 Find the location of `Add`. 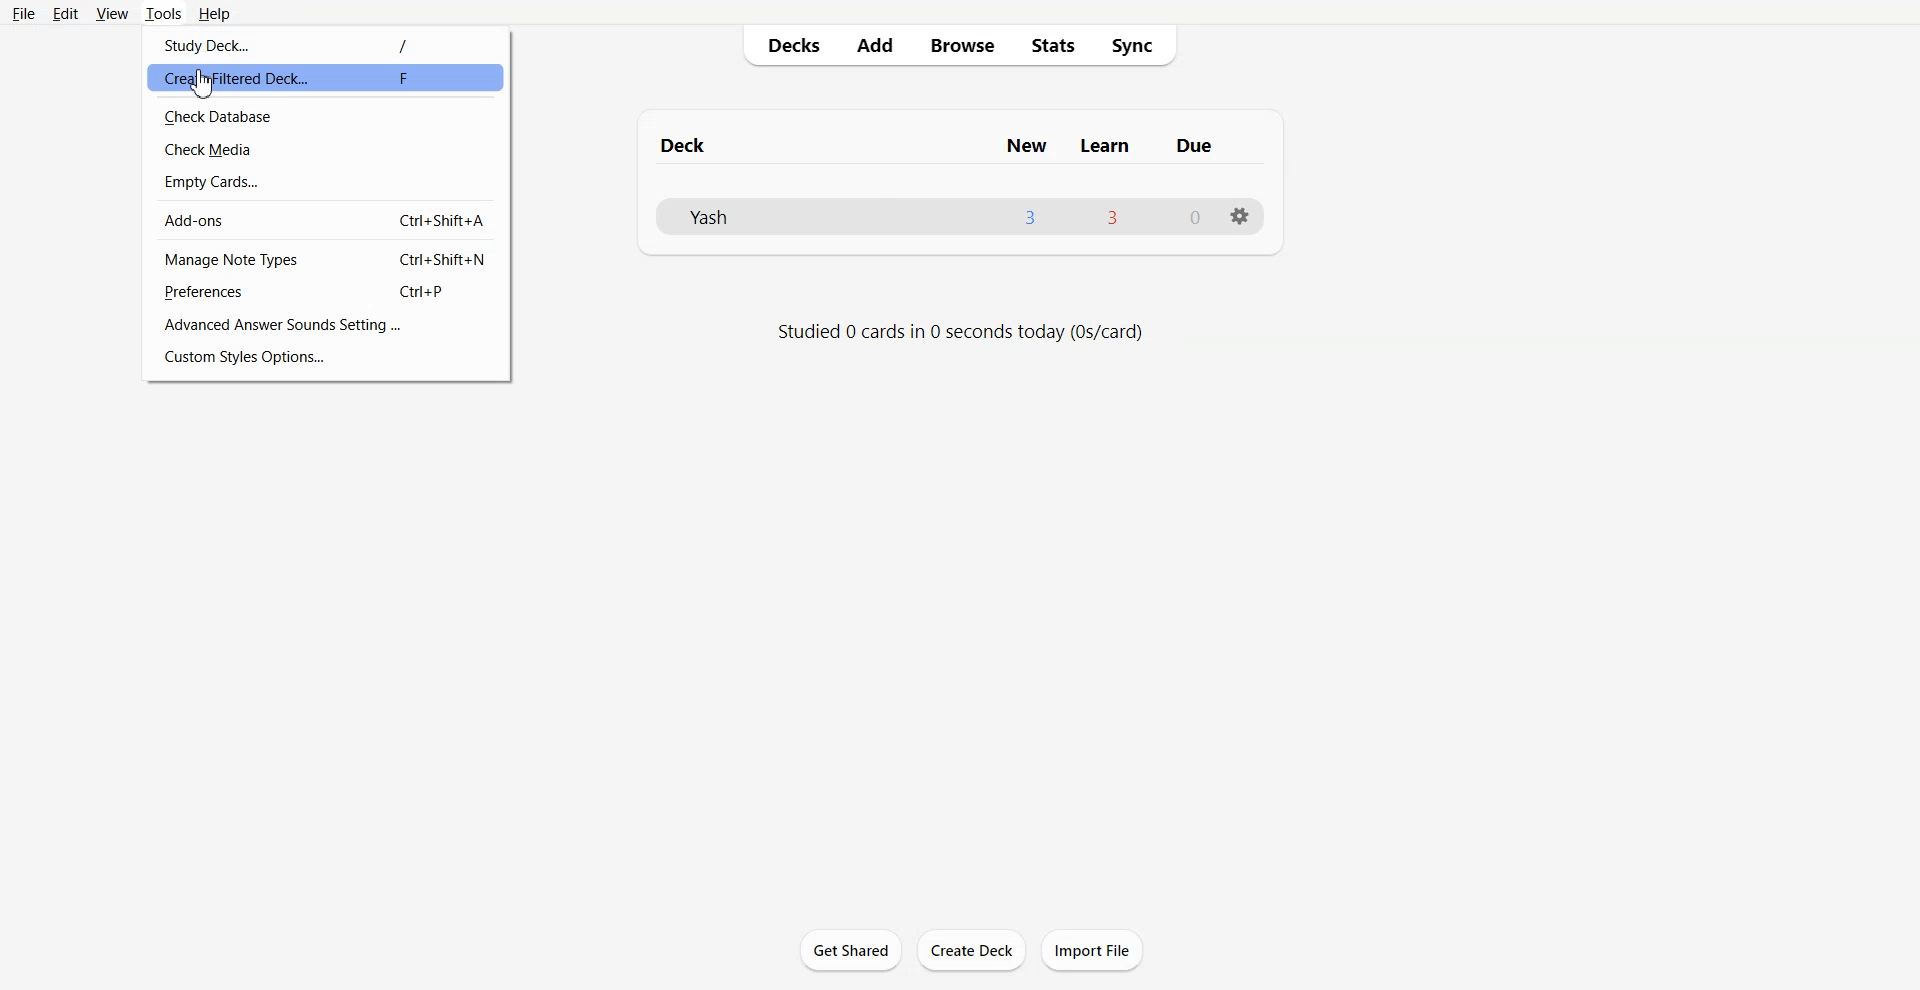

Add is located at coordinates (875, 46).